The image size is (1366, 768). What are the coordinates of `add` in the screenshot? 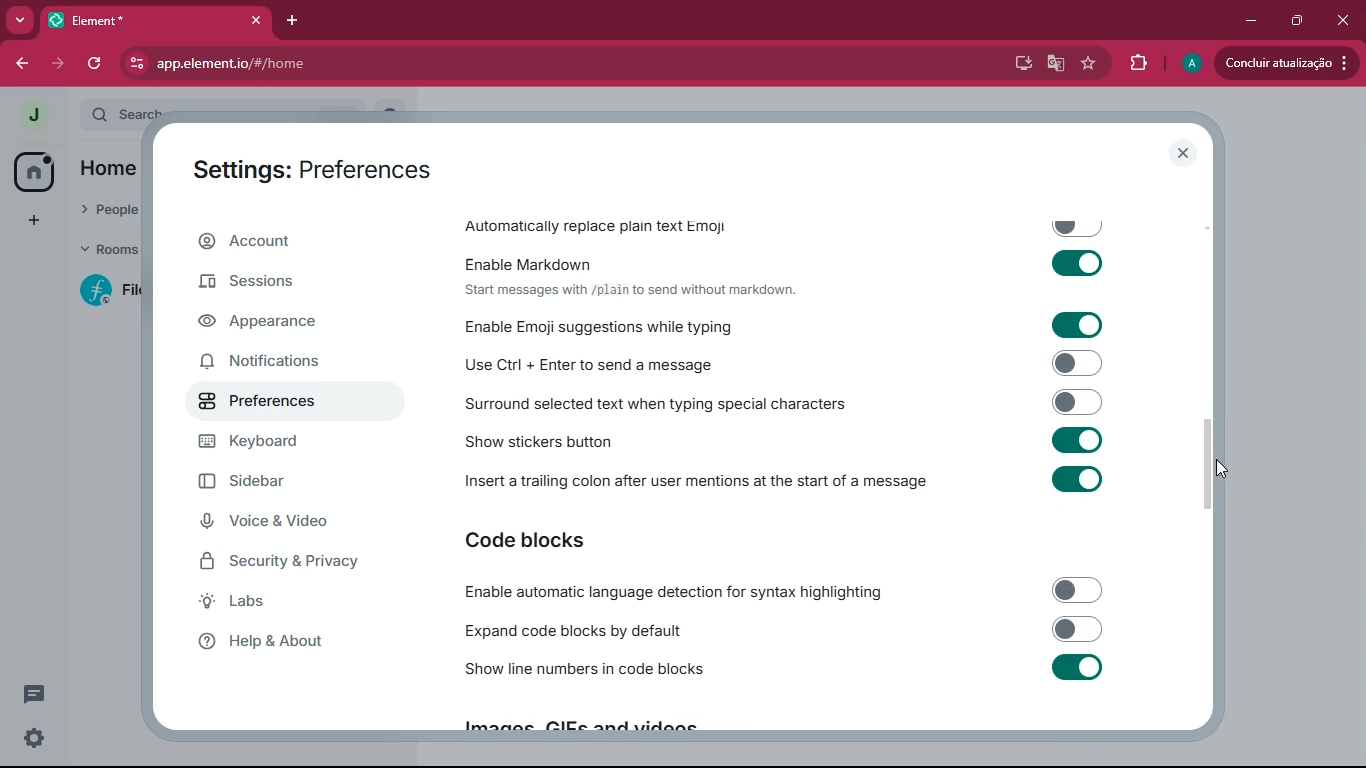 It's located at (33, 220).